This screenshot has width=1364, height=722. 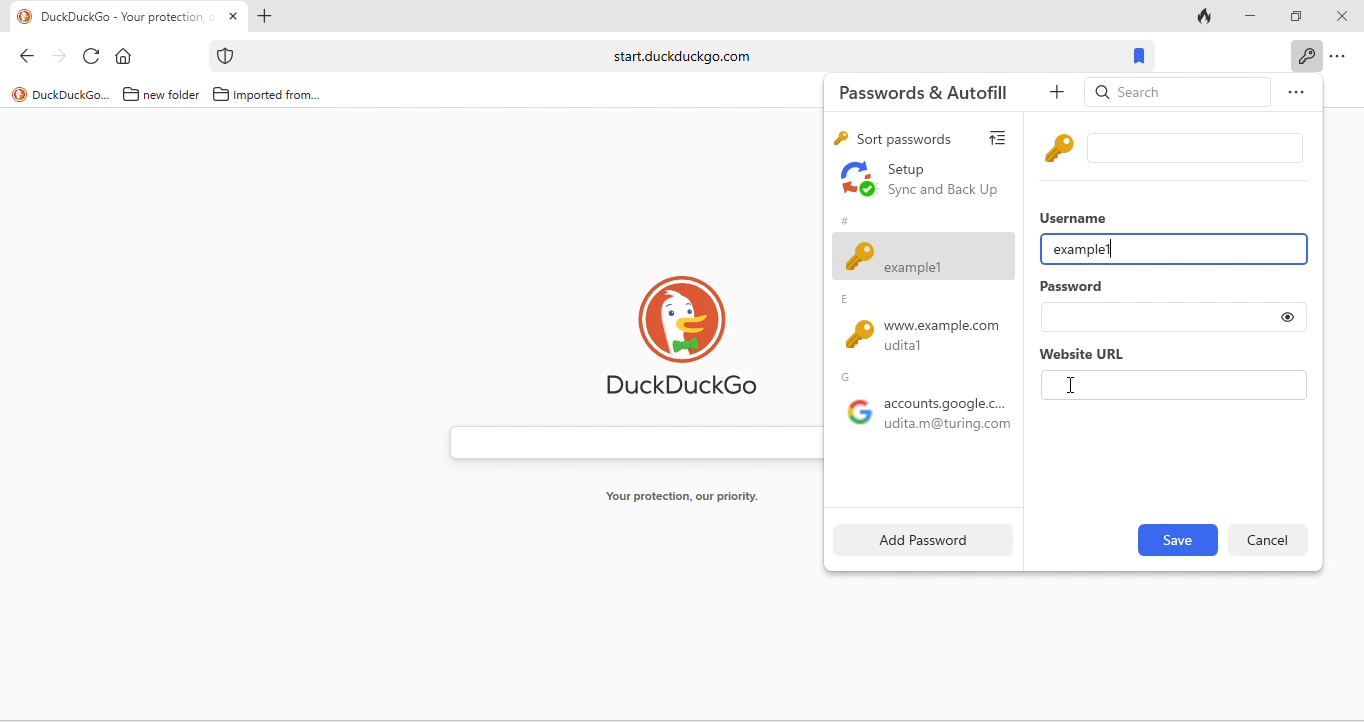 I want to click on duckduckgo..., so click(x=72, y=96).